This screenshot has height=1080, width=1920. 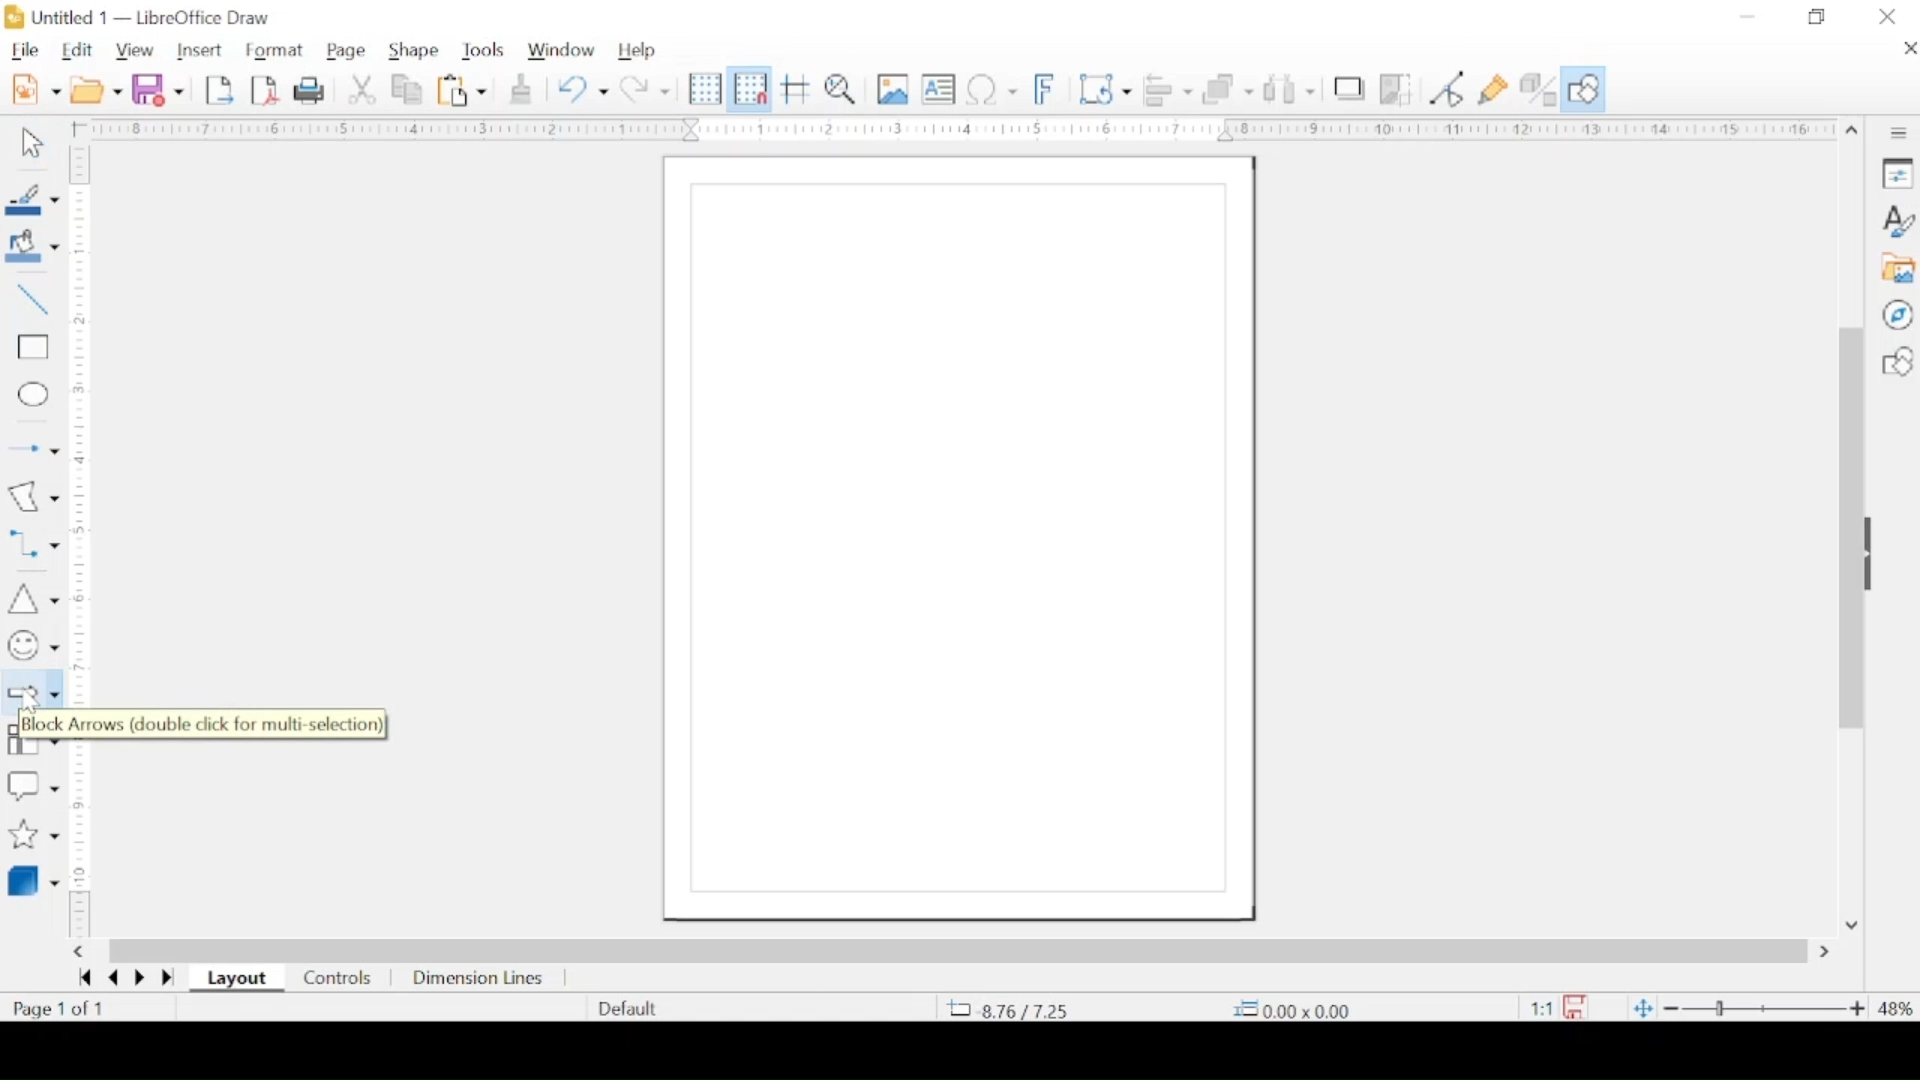 I want to click on margin, so click(x=81, y=841).